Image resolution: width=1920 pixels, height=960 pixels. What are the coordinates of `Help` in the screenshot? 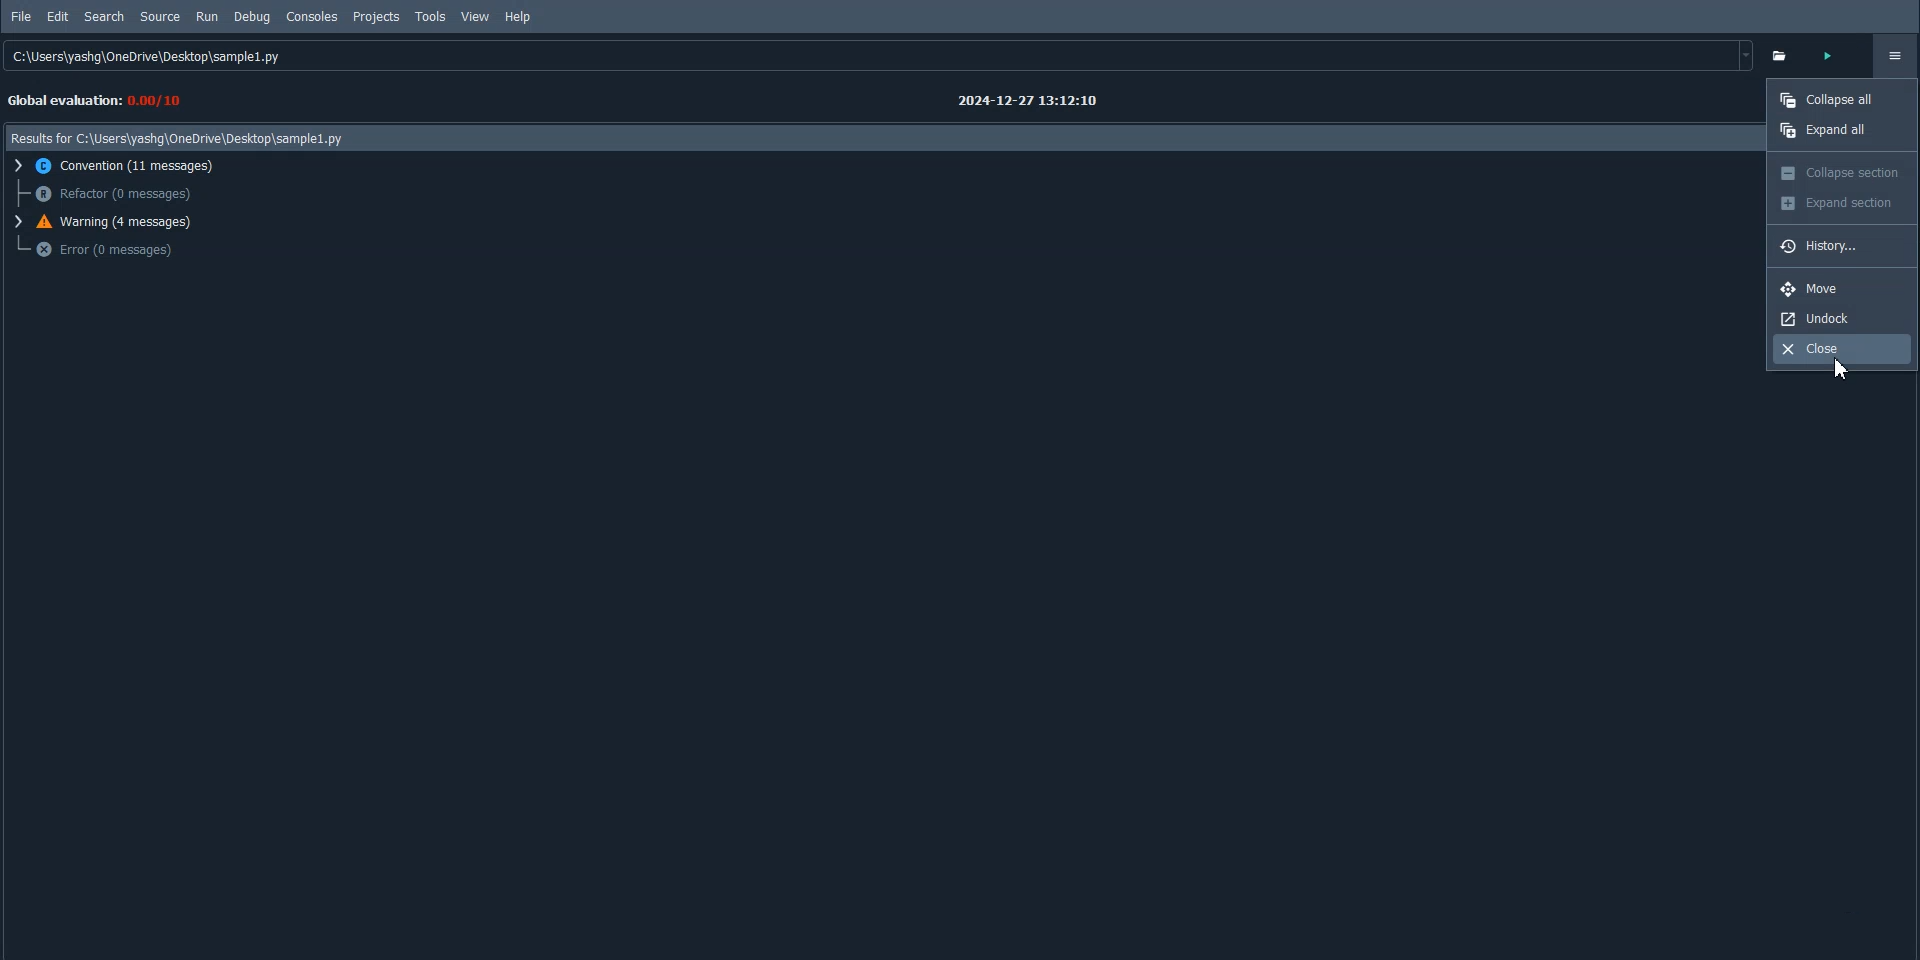 It's located at (518, 18).